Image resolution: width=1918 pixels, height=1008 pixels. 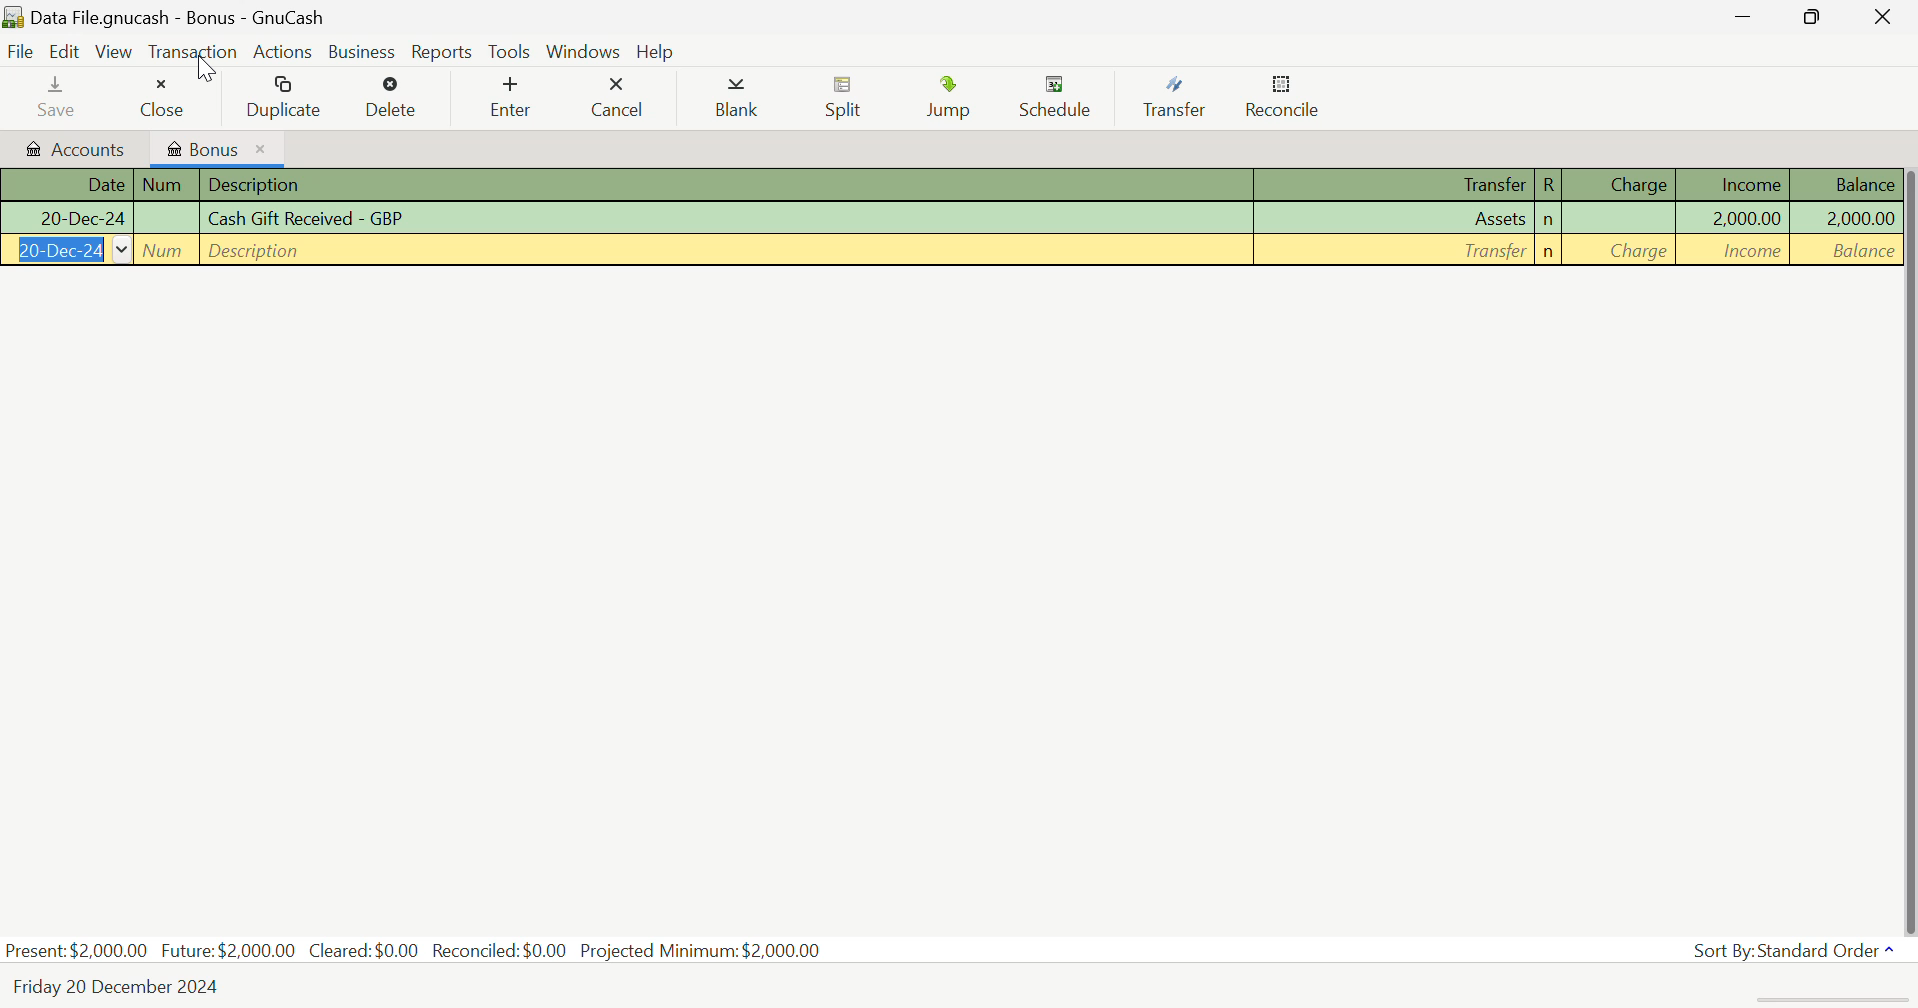 What do you see at coordinates (282, 51) in the screenshot?
I see `Actions` at bounding box center [282, 51].